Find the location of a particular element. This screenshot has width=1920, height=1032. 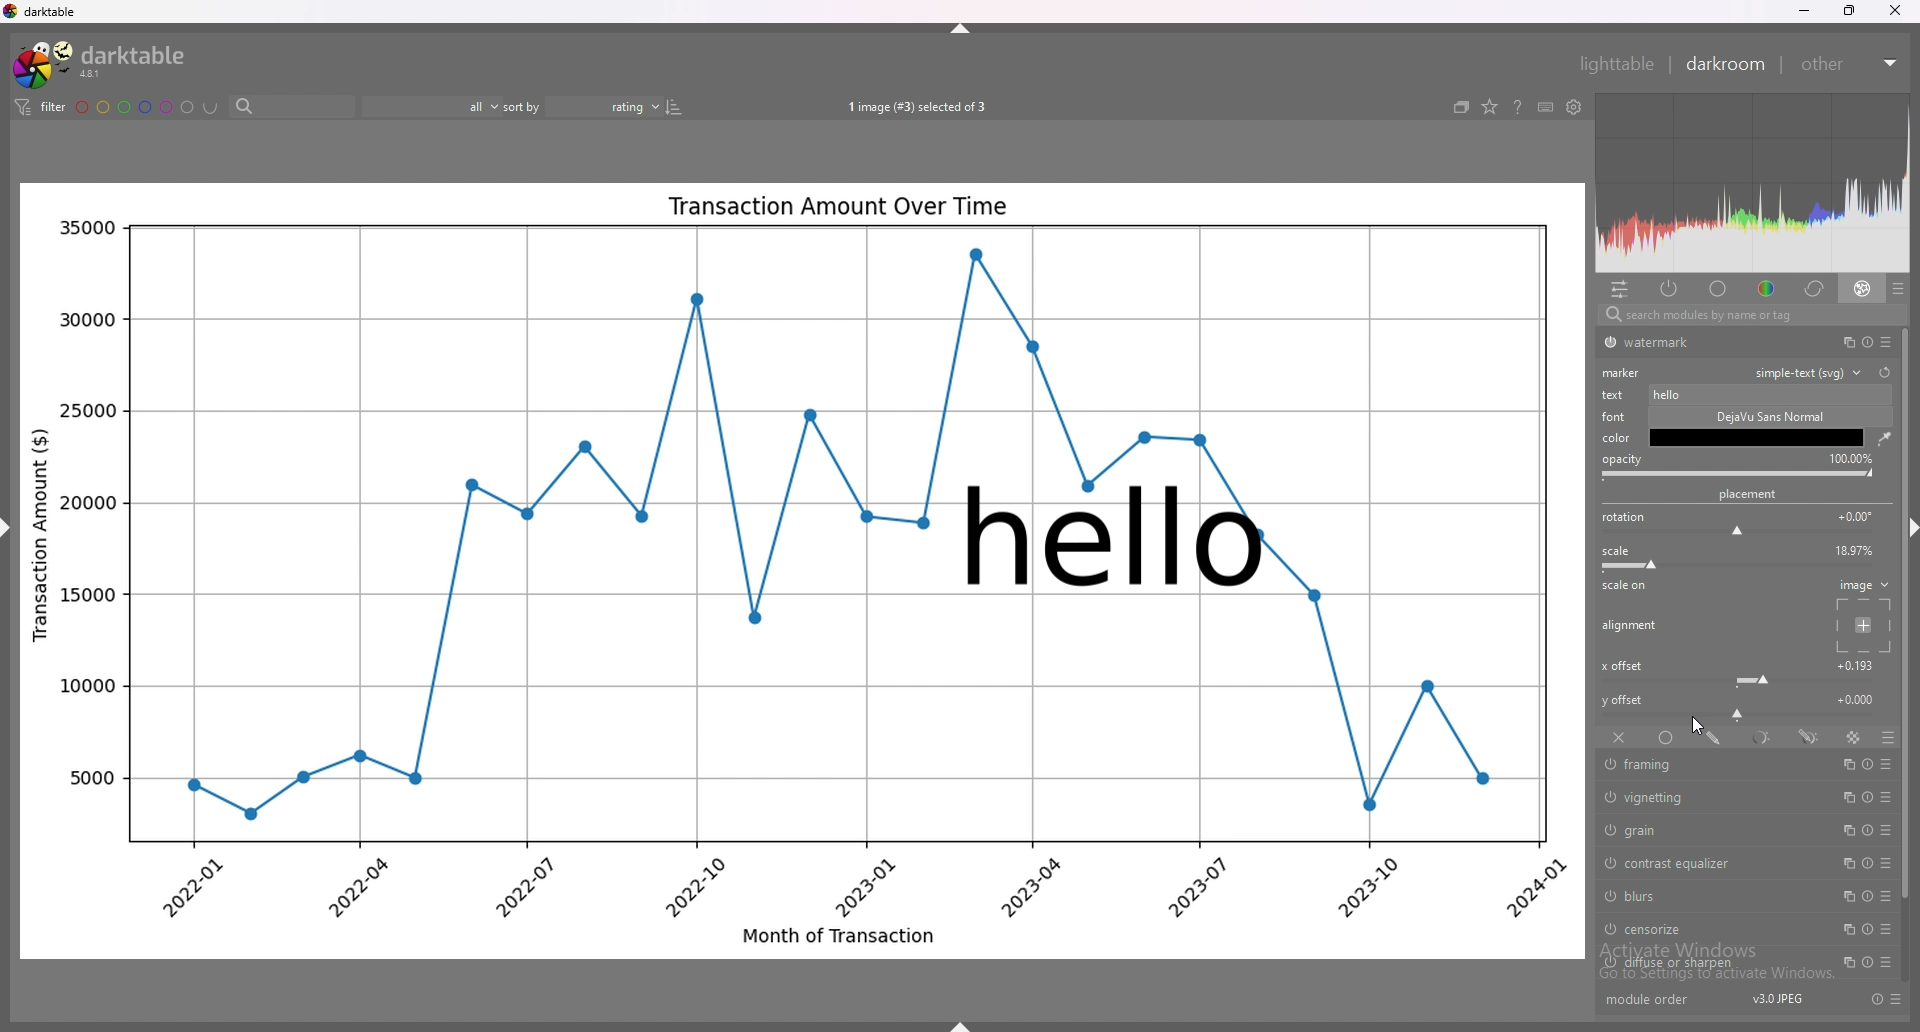

y offset is located at coordinates (1857, 698).